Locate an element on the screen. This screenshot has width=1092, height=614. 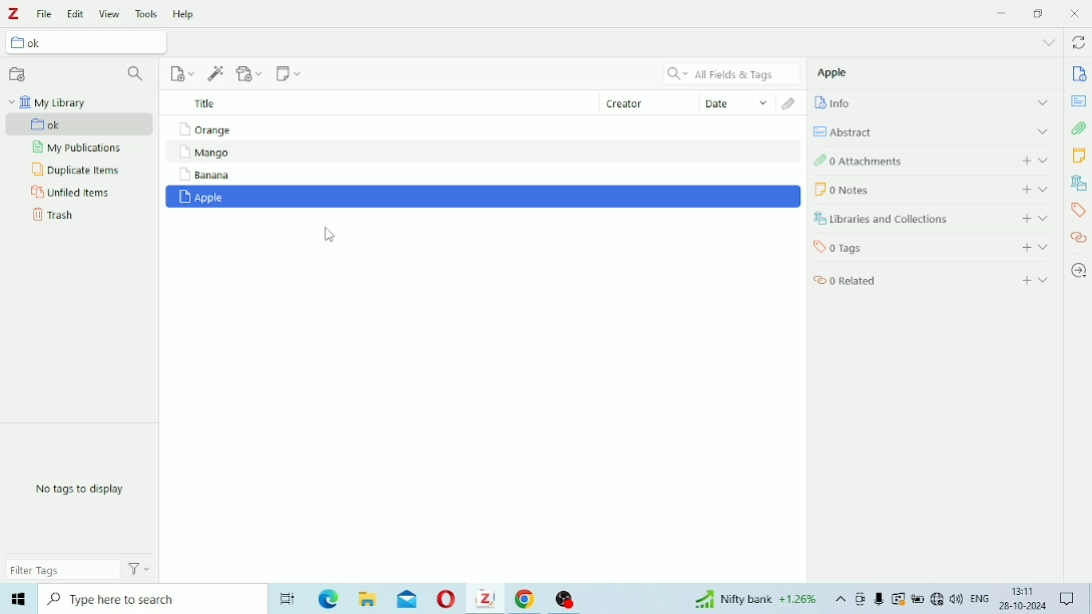
Tags is located at coordinates (1078, 212).